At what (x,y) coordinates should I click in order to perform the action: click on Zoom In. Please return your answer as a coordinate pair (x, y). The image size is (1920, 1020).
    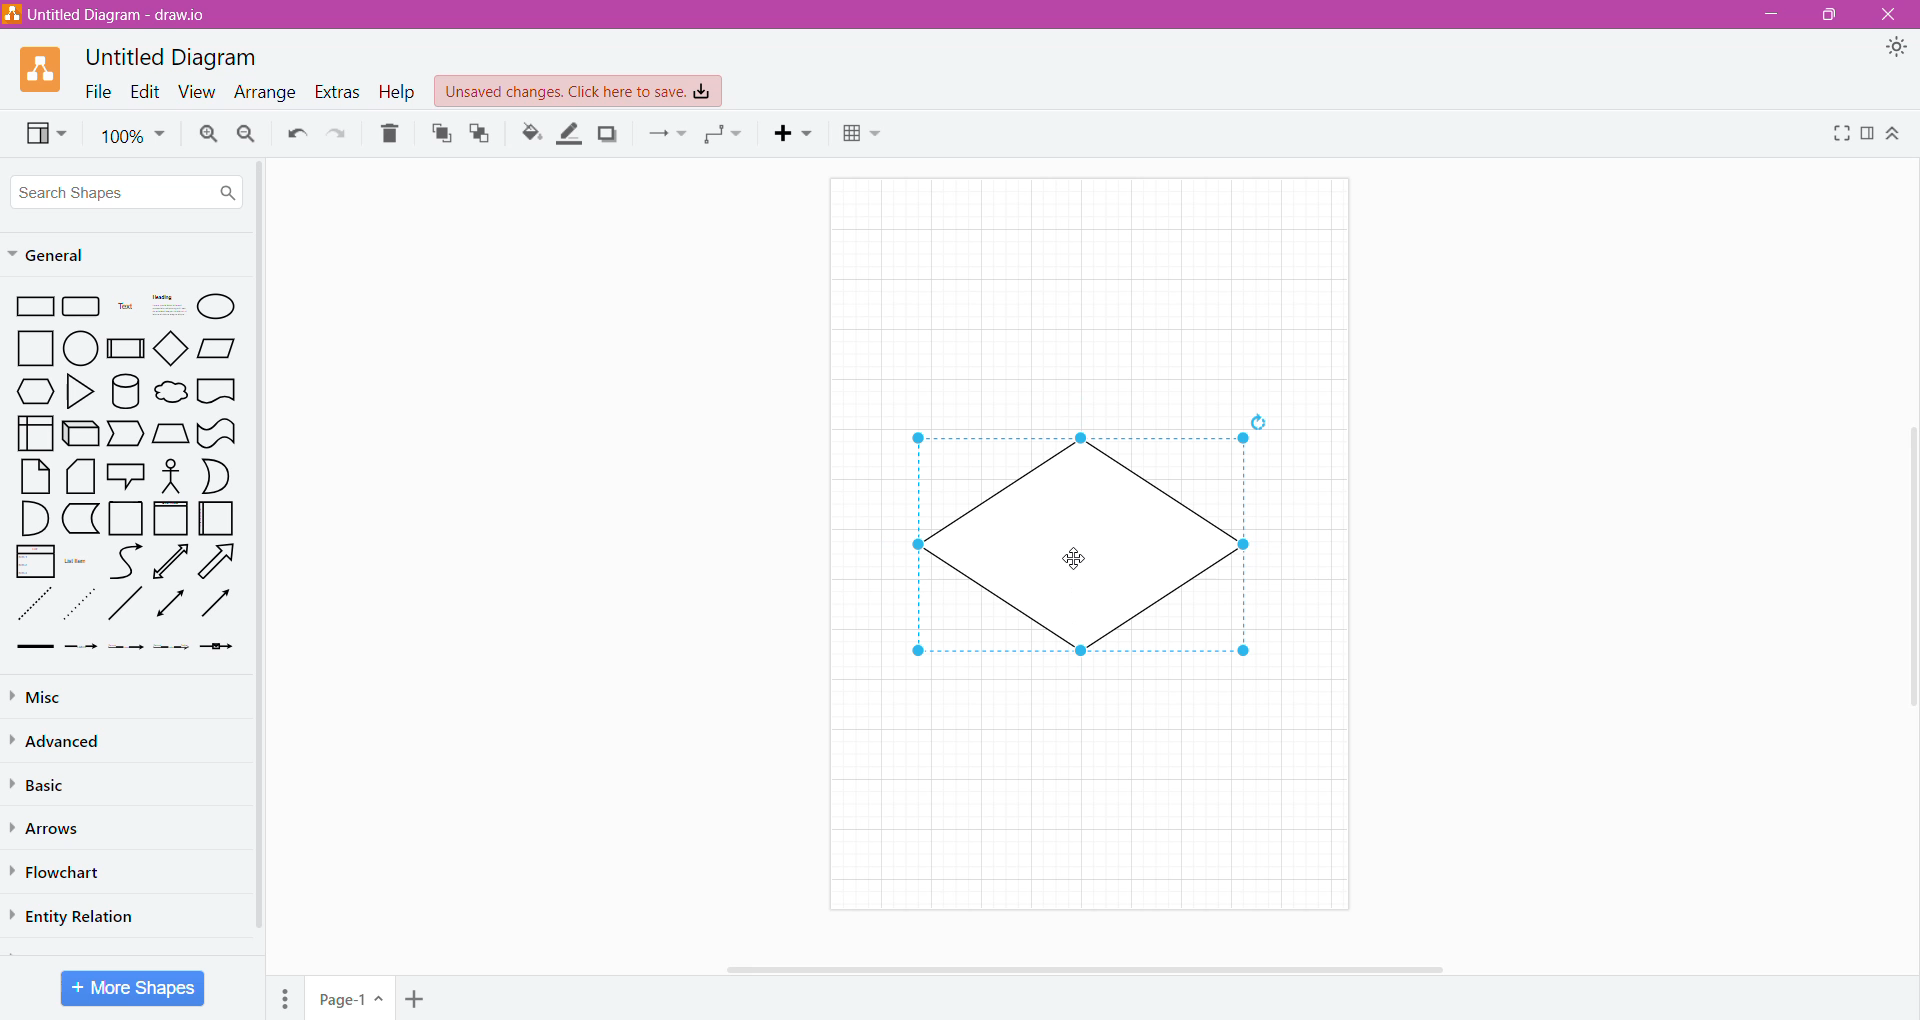
    Looking at the image, I should click on (206, 134).